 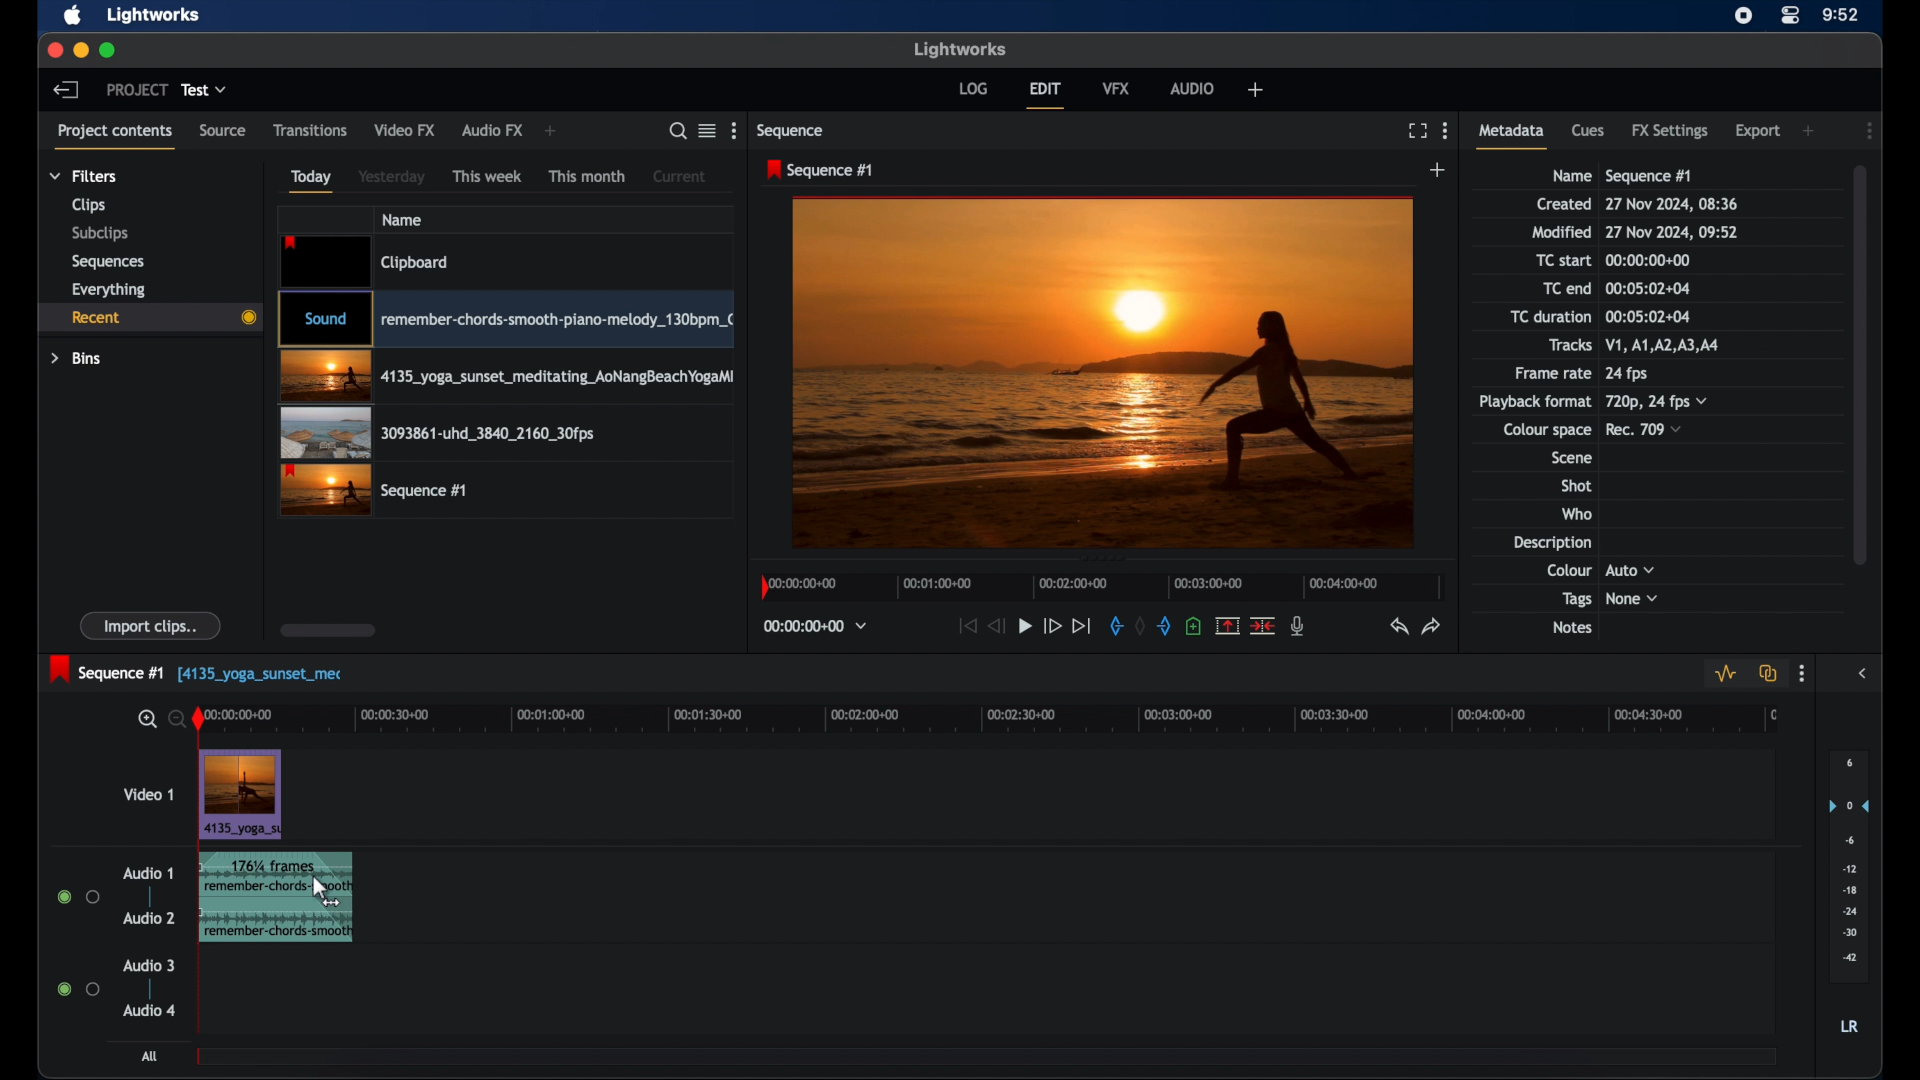 What do you see at coordinates (1657, 401) in the screenshot?
I see `720p, 24fps` at bounding box center [1657, 401].